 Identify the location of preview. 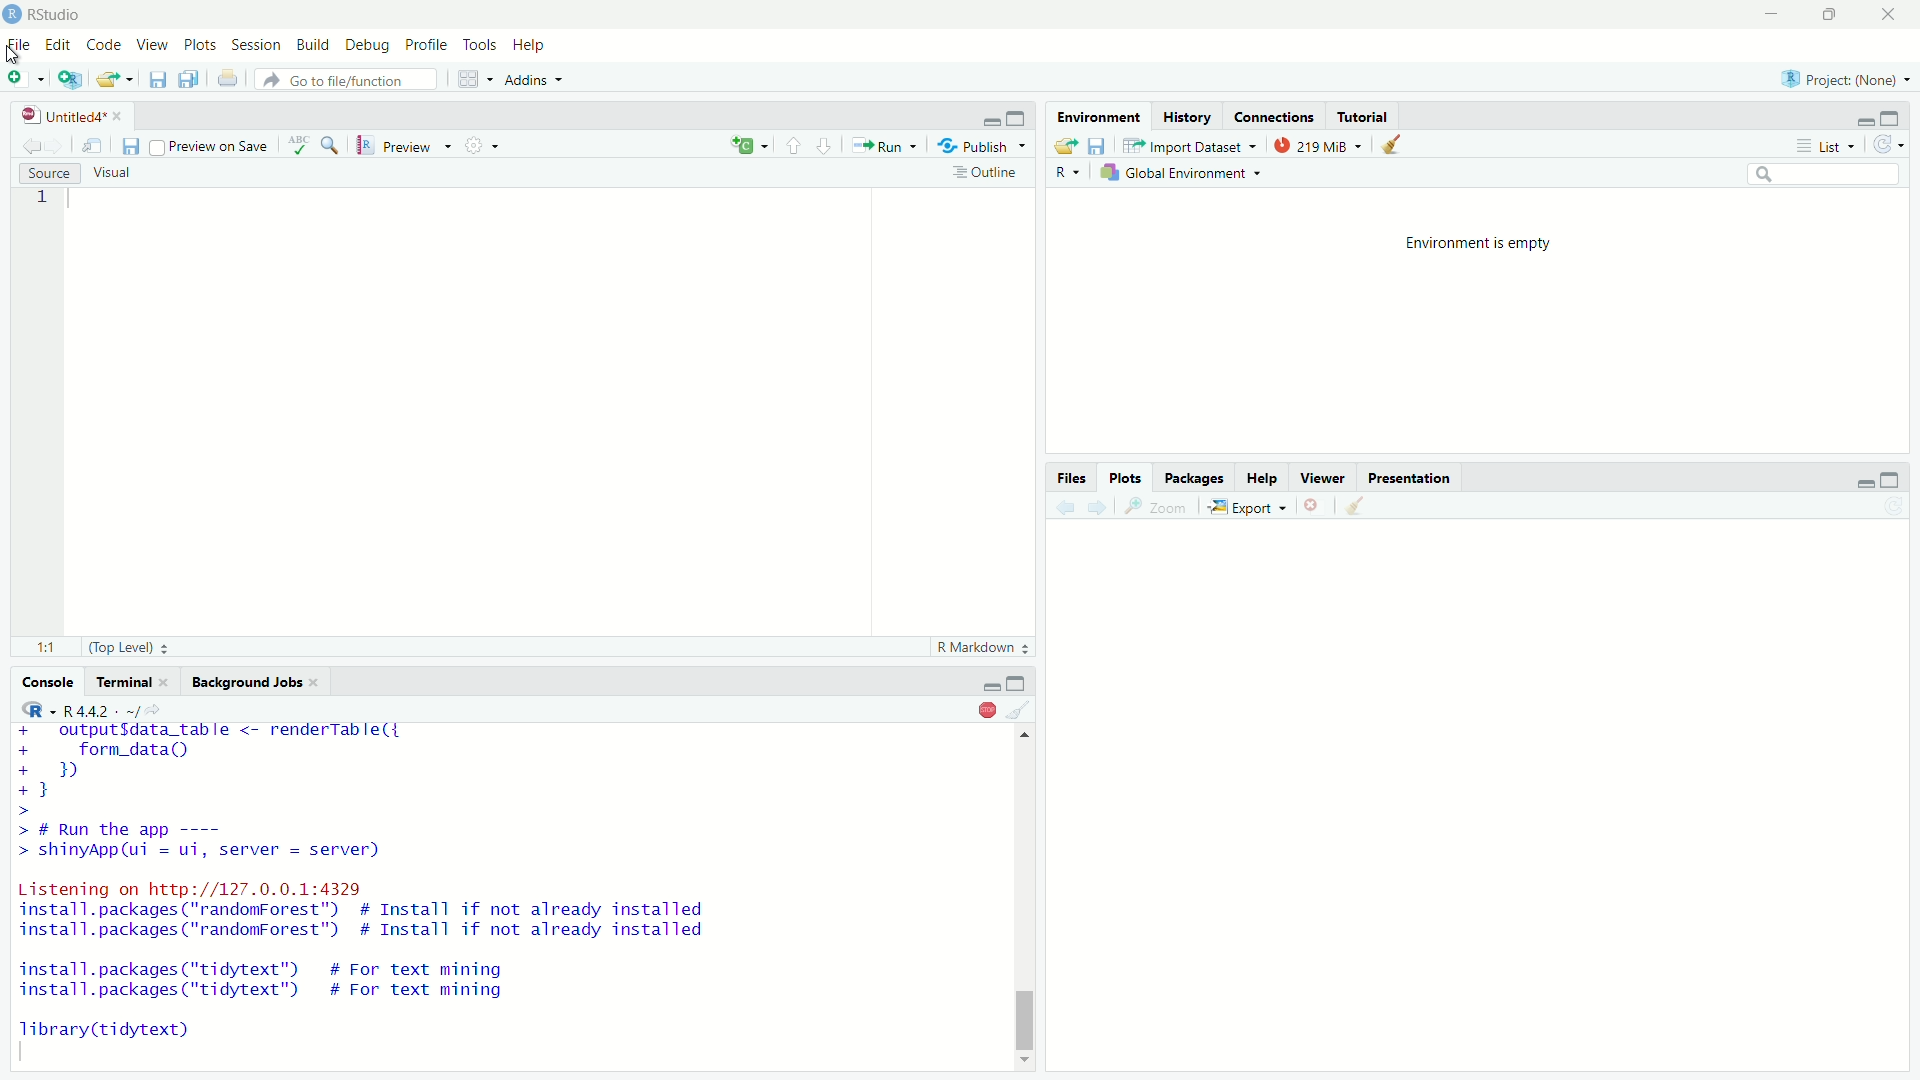
(406, 144).